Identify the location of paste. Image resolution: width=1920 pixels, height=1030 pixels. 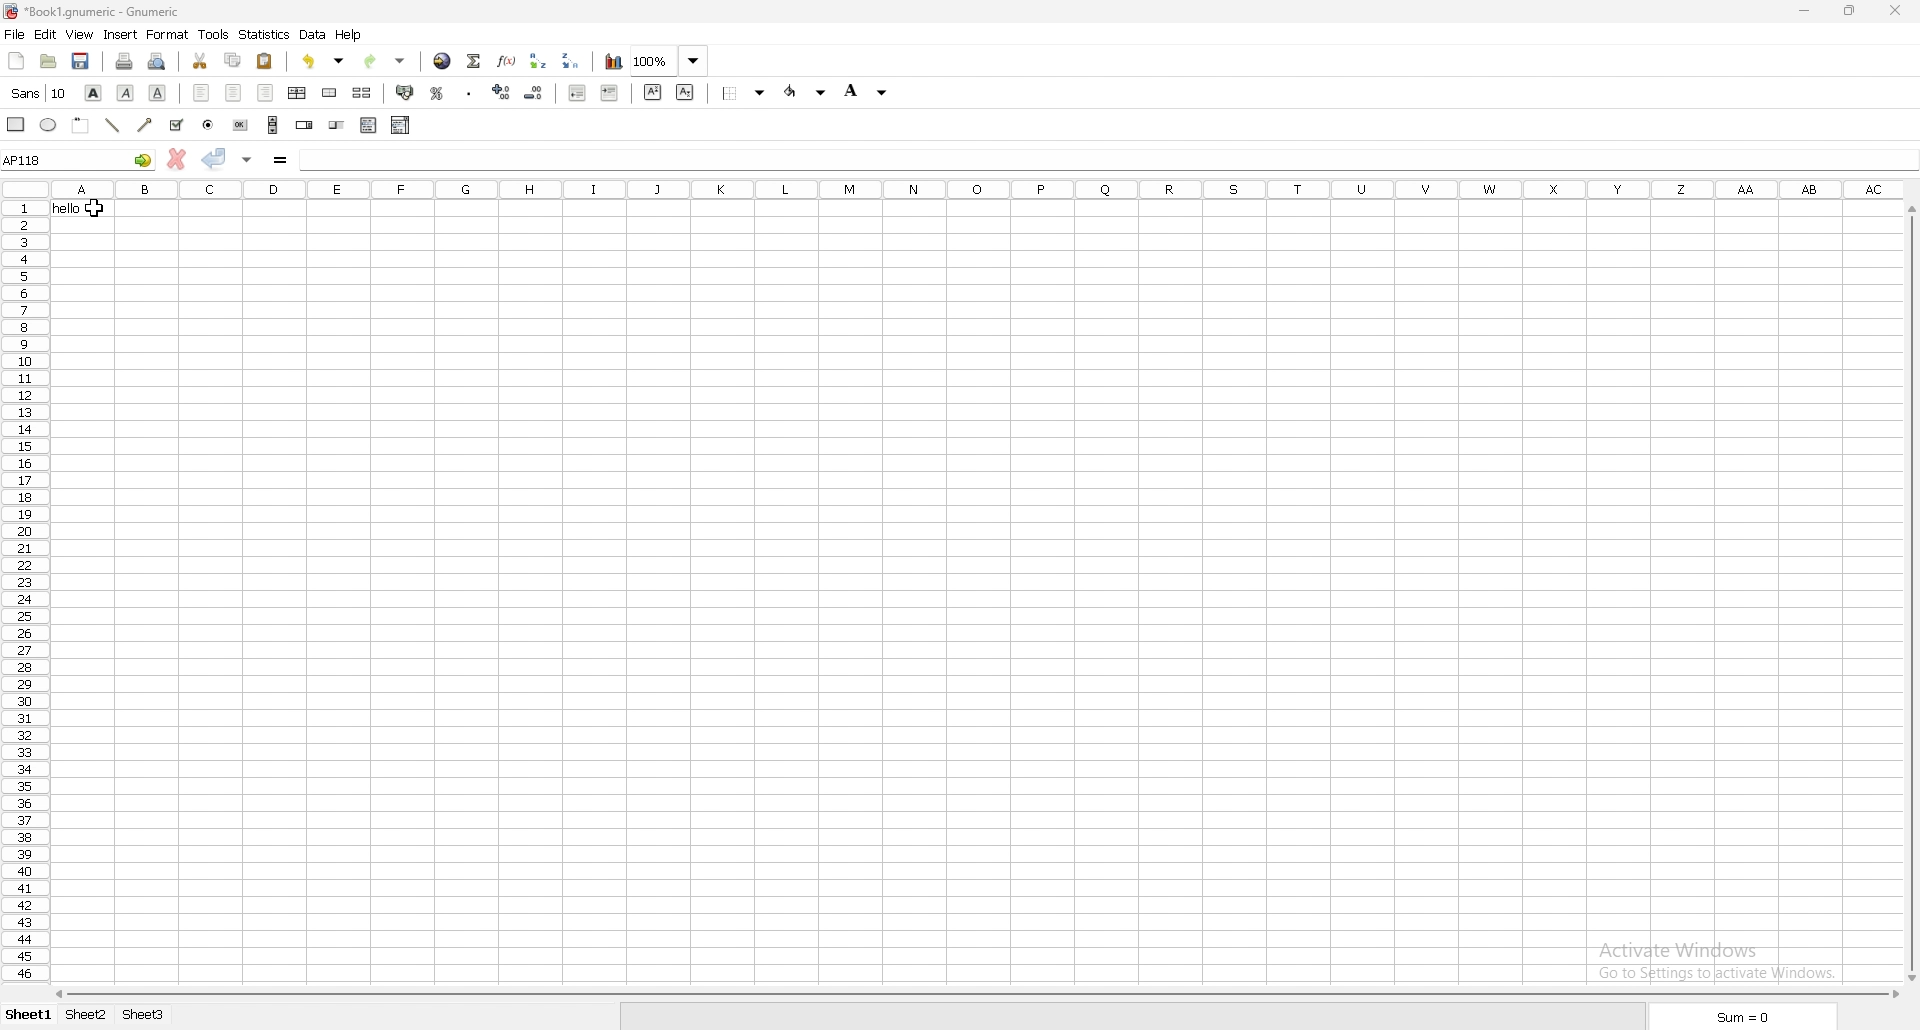
(266, 61).